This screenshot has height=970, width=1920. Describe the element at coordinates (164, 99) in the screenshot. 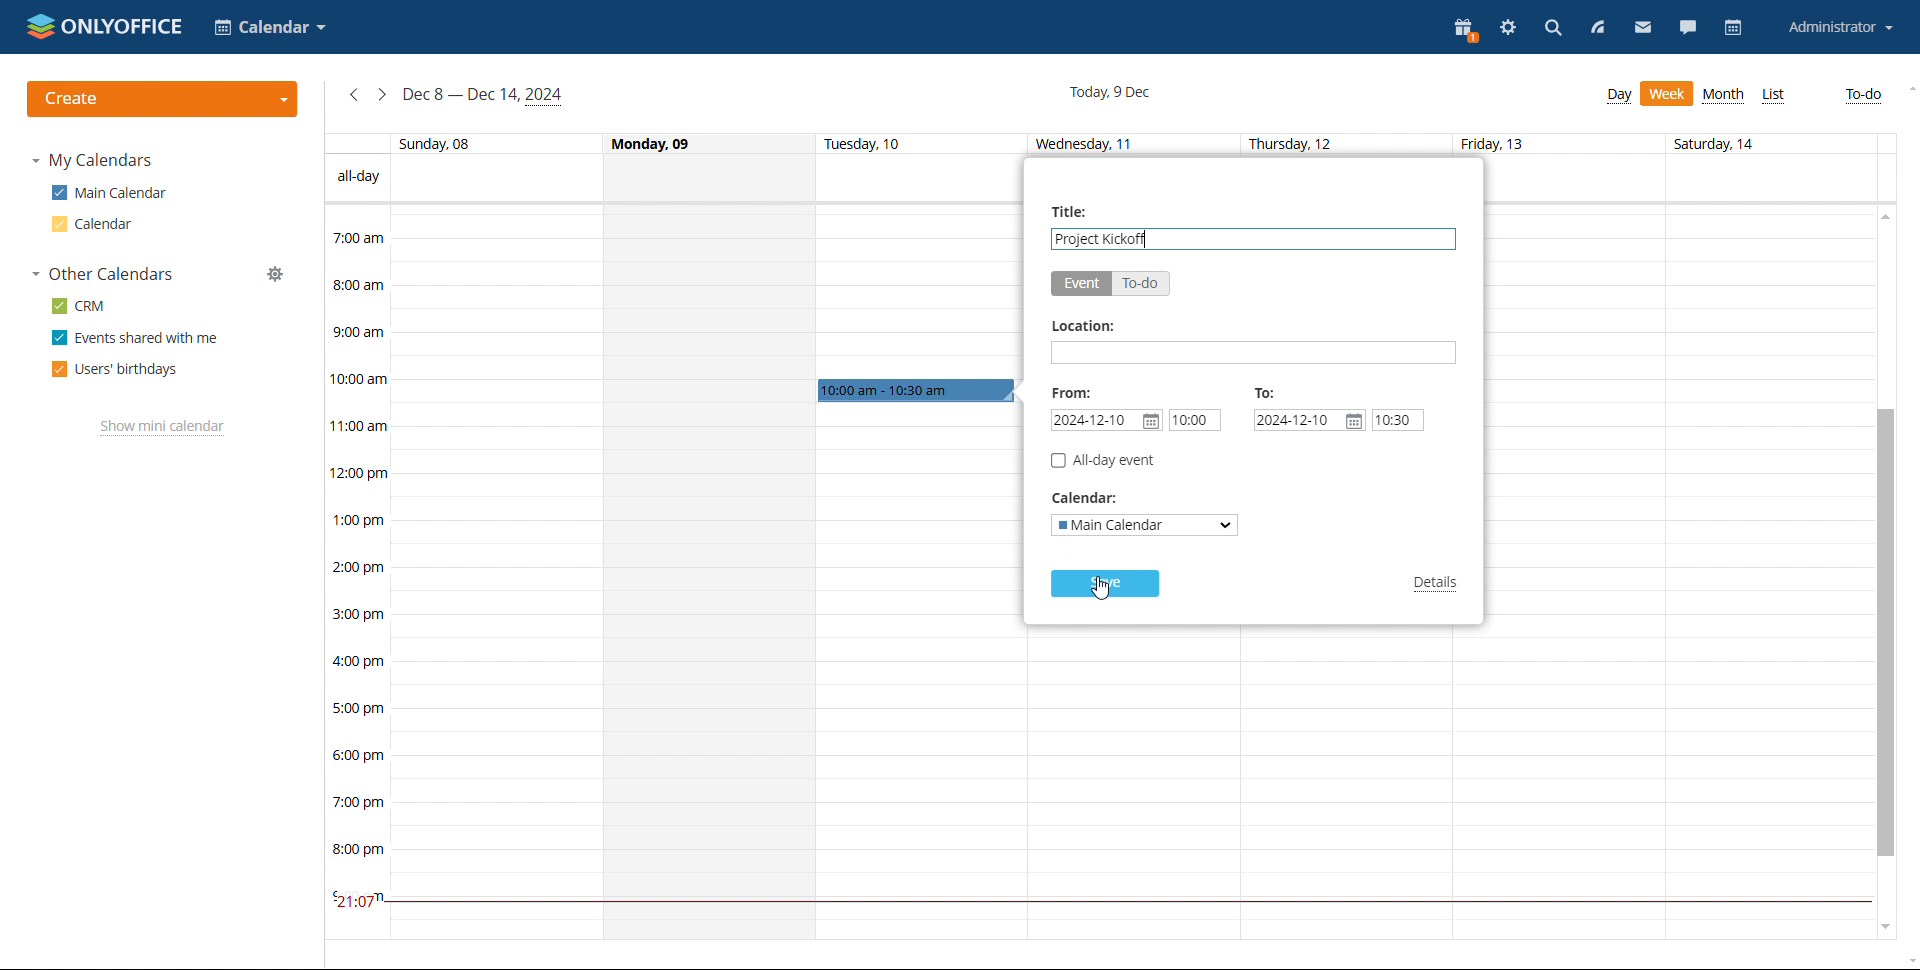

I see `create` at that location.